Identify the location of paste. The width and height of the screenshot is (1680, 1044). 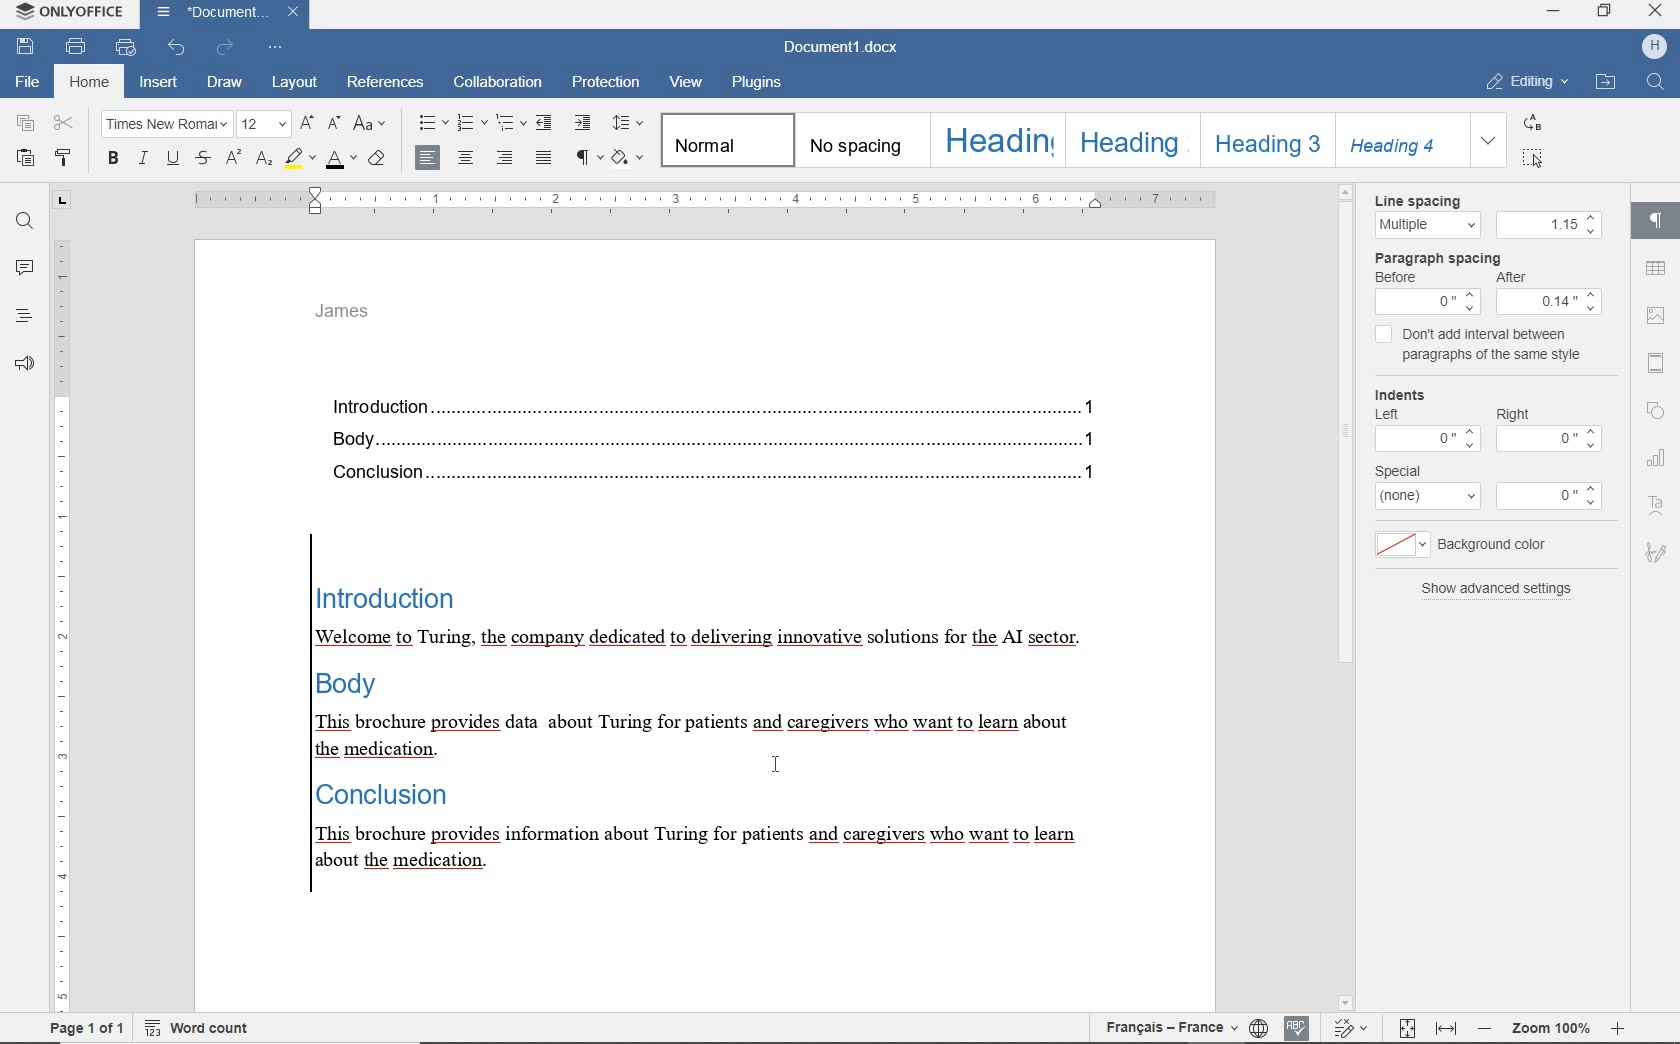
(25, 160).